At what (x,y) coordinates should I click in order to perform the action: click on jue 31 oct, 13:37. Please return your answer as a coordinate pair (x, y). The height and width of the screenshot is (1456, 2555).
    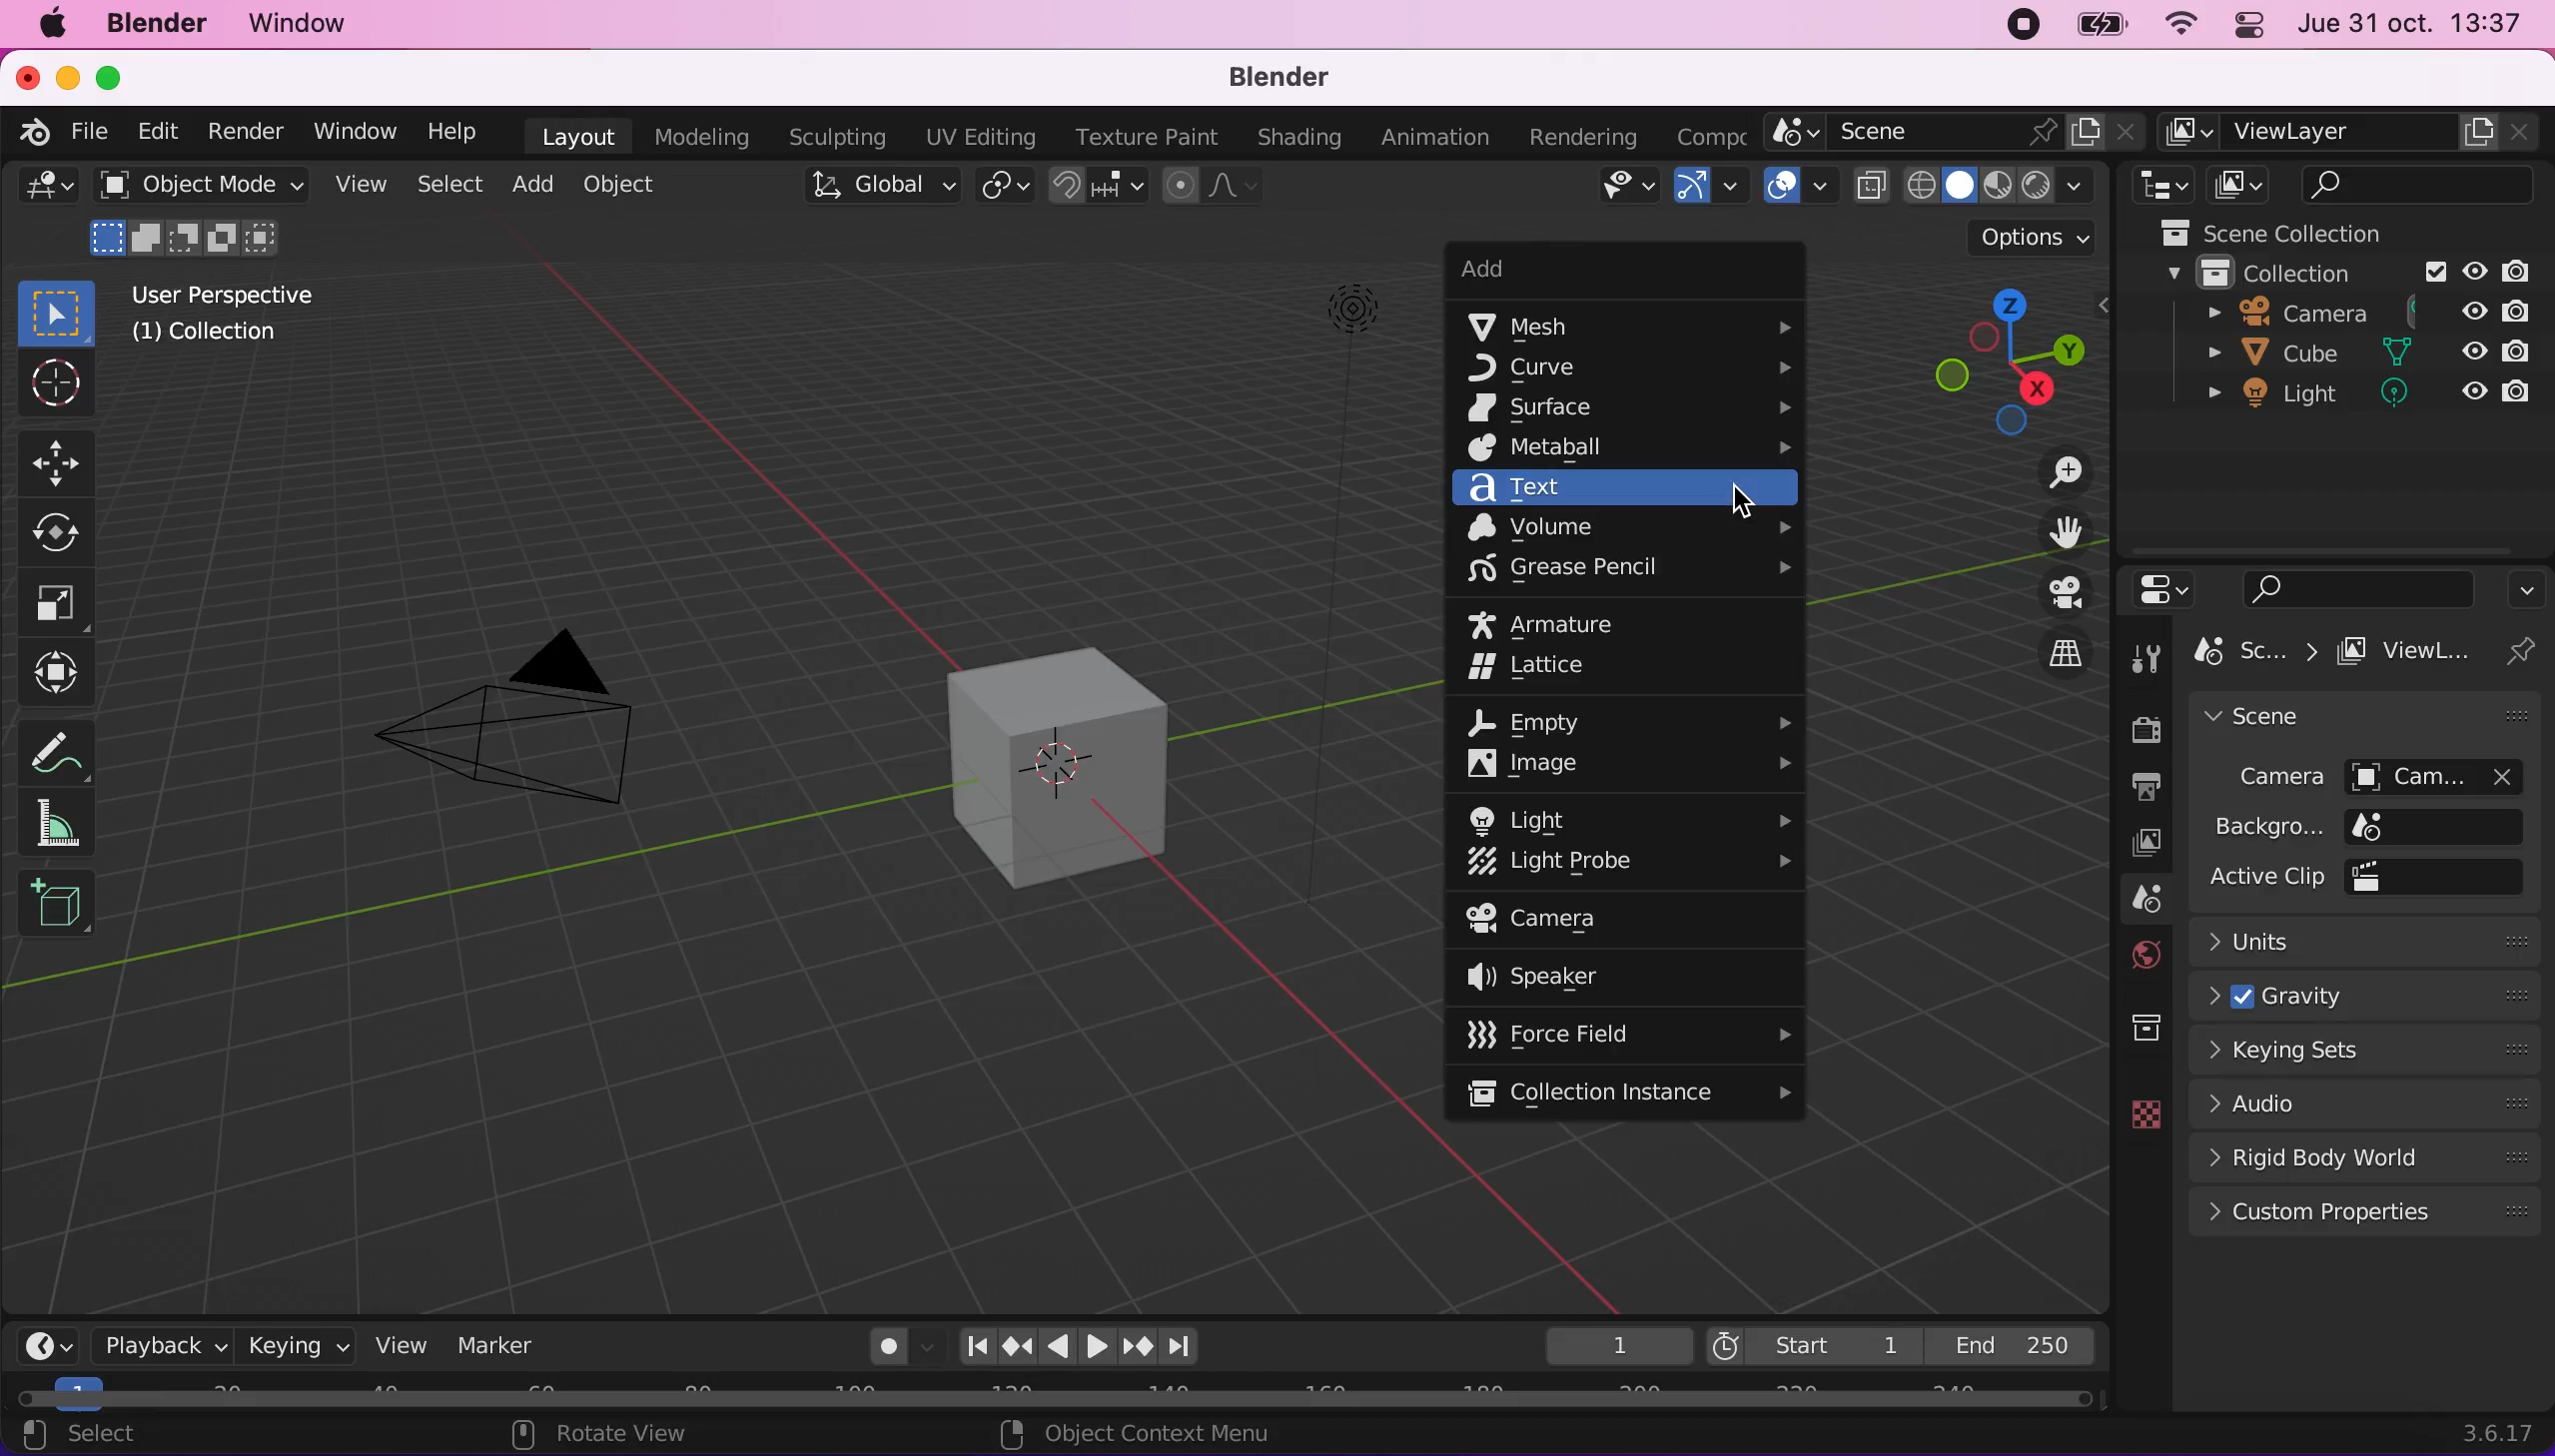
    Looking at the image, I should click on (2418, 24).